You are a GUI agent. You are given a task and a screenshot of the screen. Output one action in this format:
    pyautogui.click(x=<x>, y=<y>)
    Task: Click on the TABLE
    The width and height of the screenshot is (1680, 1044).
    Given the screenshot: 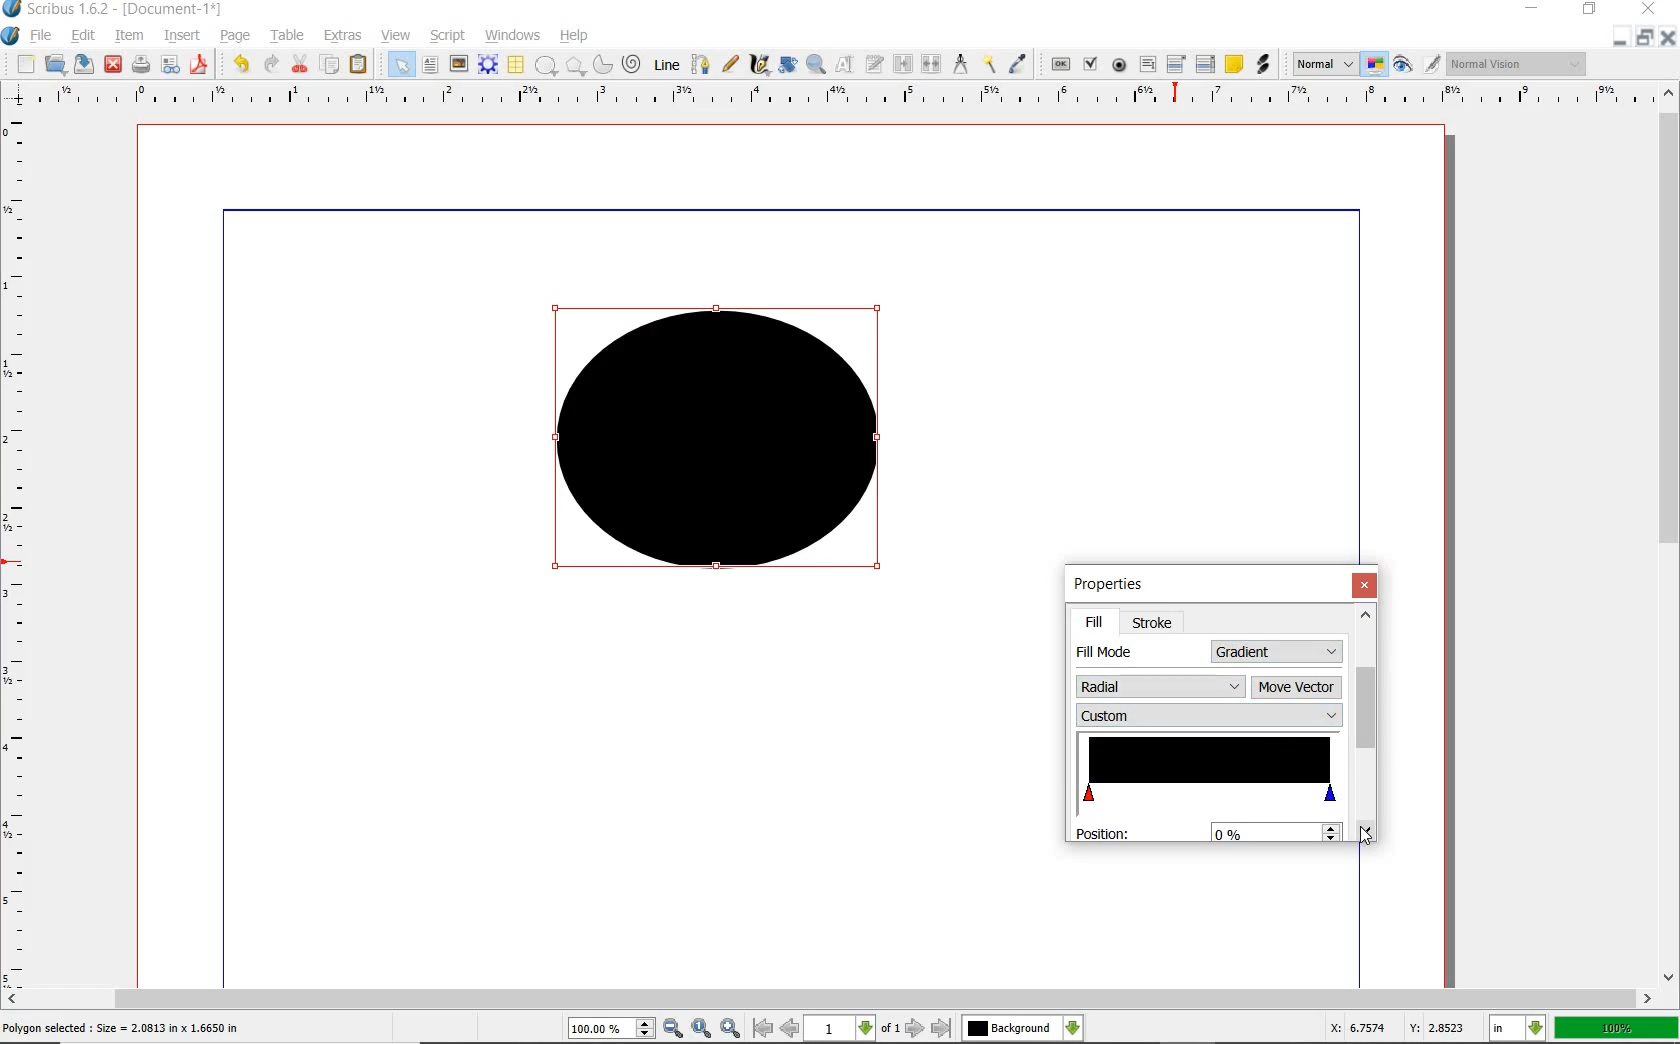 What is the action you would take?
    pyautogui.click(x=288, y=36)
    